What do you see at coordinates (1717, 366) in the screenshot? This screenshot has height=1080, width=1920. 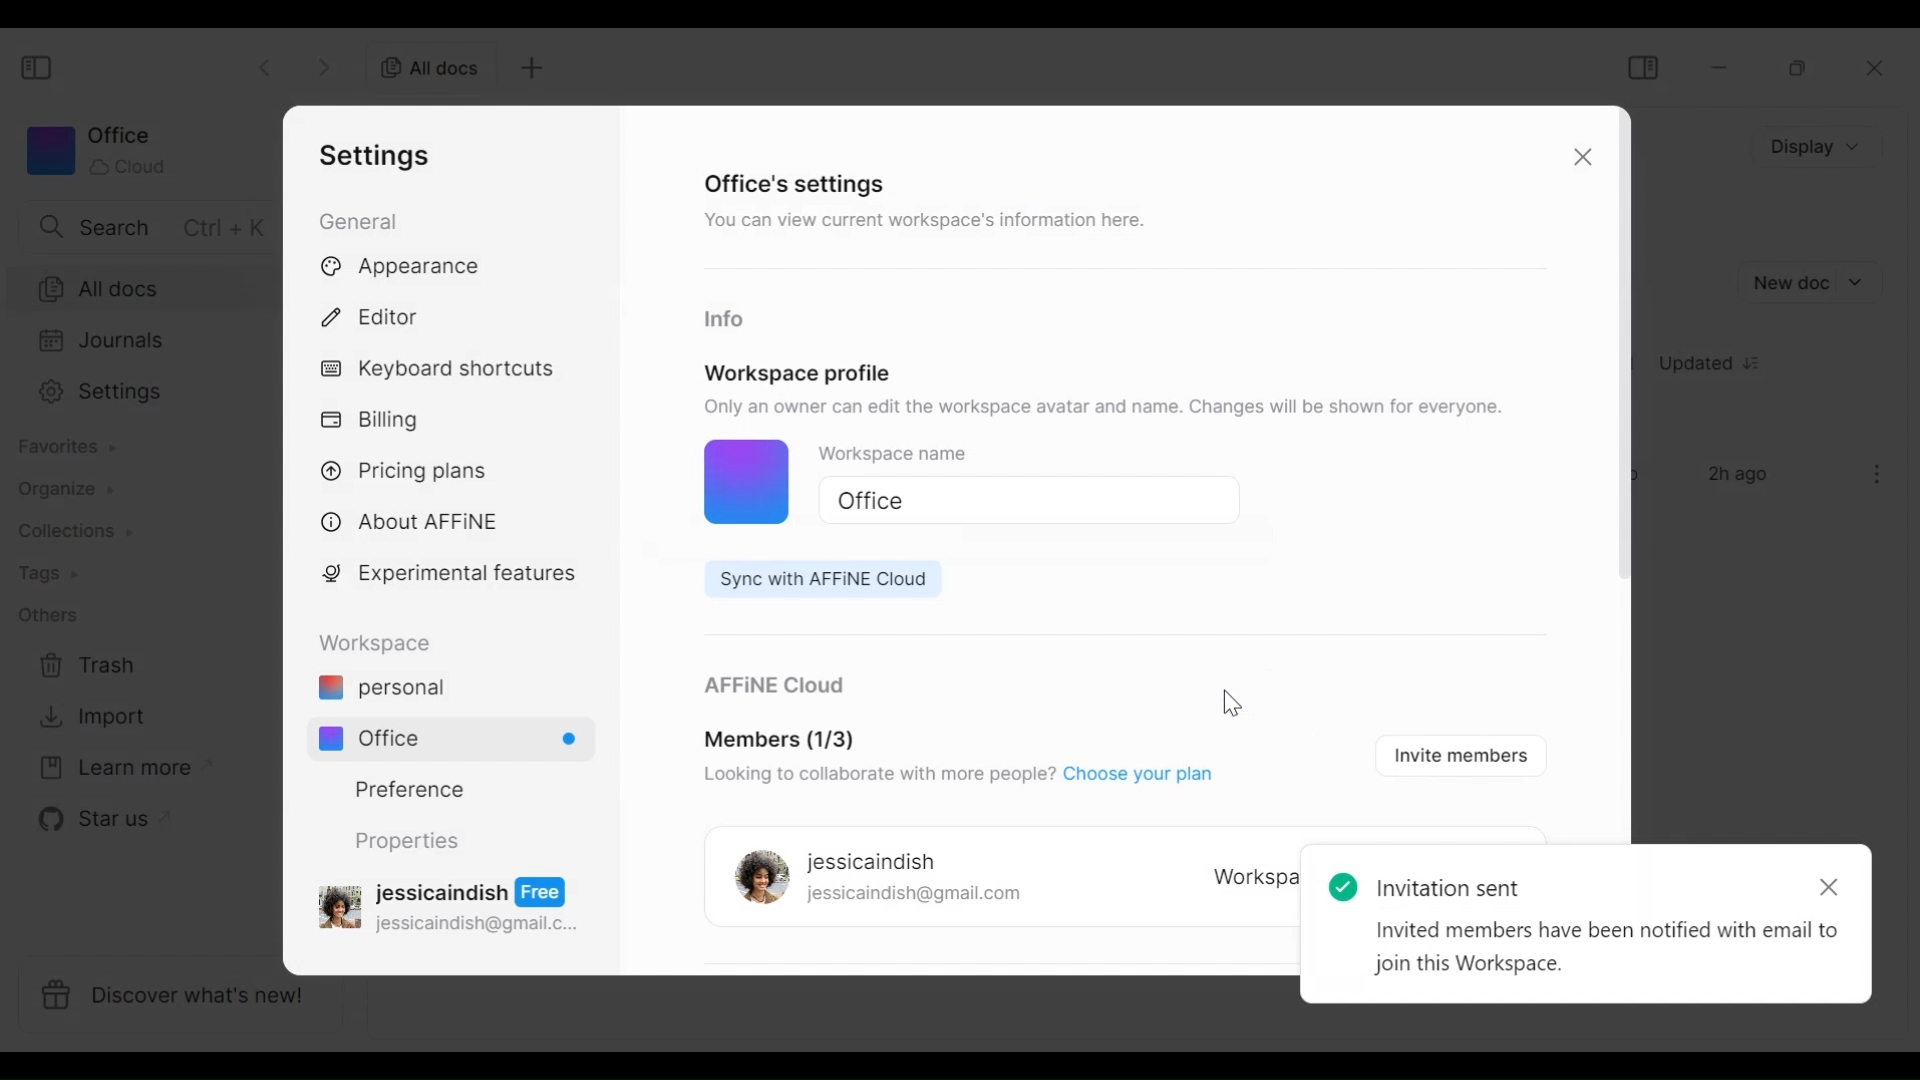 I see `Updated` at bounding box center [1717, 366].